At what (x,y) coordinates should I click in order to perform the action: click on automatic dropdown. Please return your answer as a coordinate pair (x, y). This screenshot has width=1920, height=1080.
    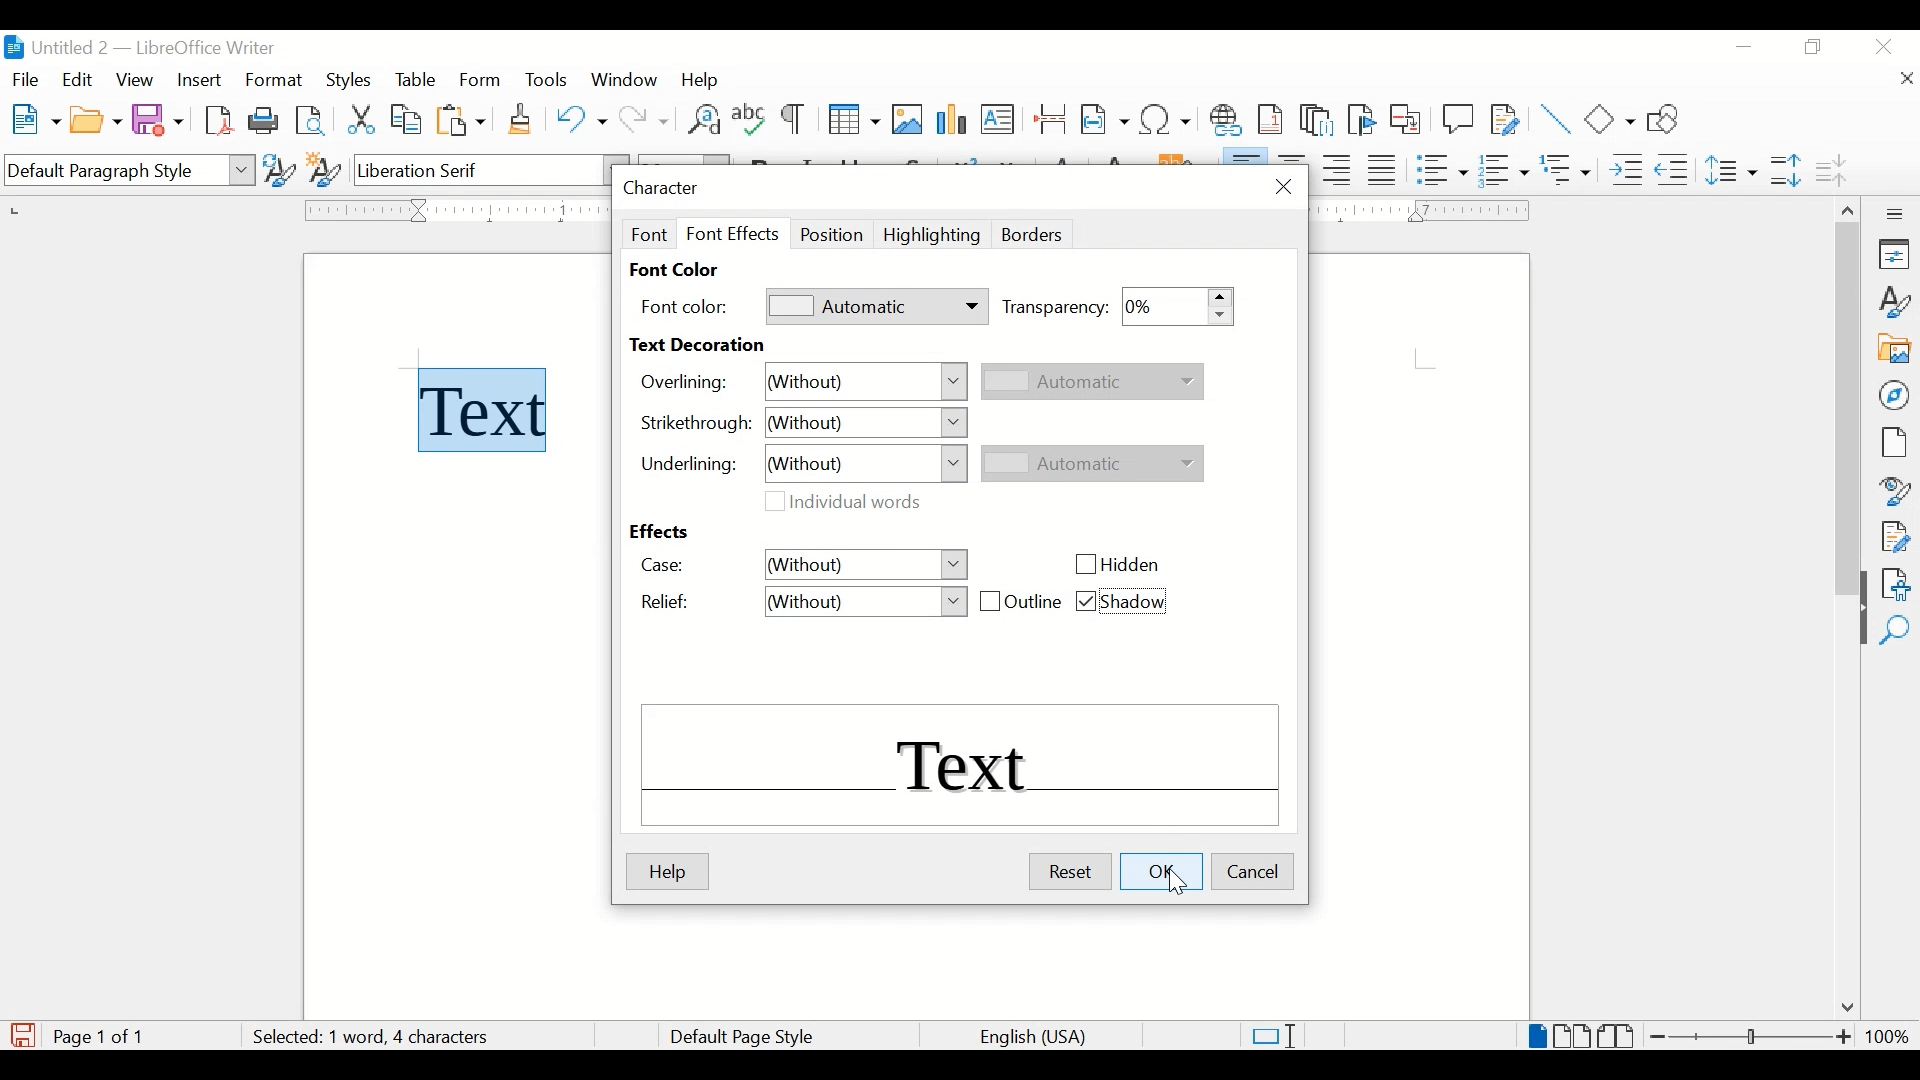
    Looking at the image, I should click on (878, 307).